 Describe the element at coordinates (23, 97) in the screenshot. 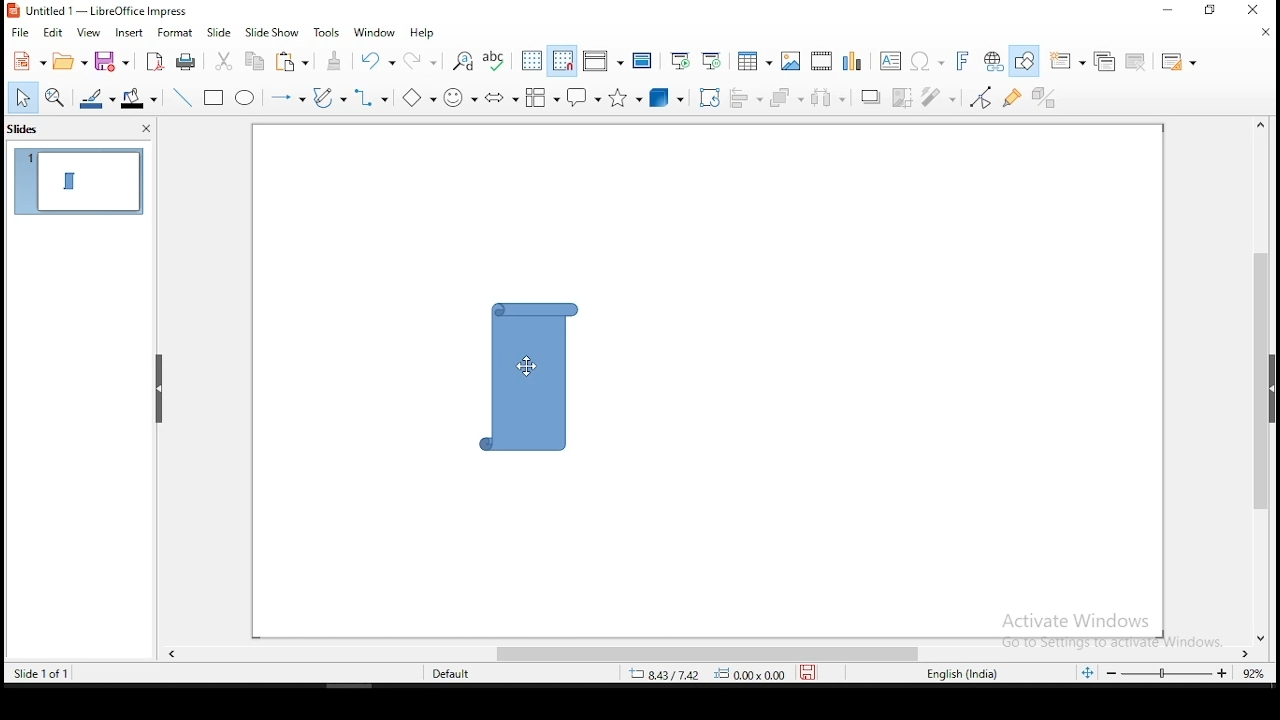

I see `select tool` at that location.